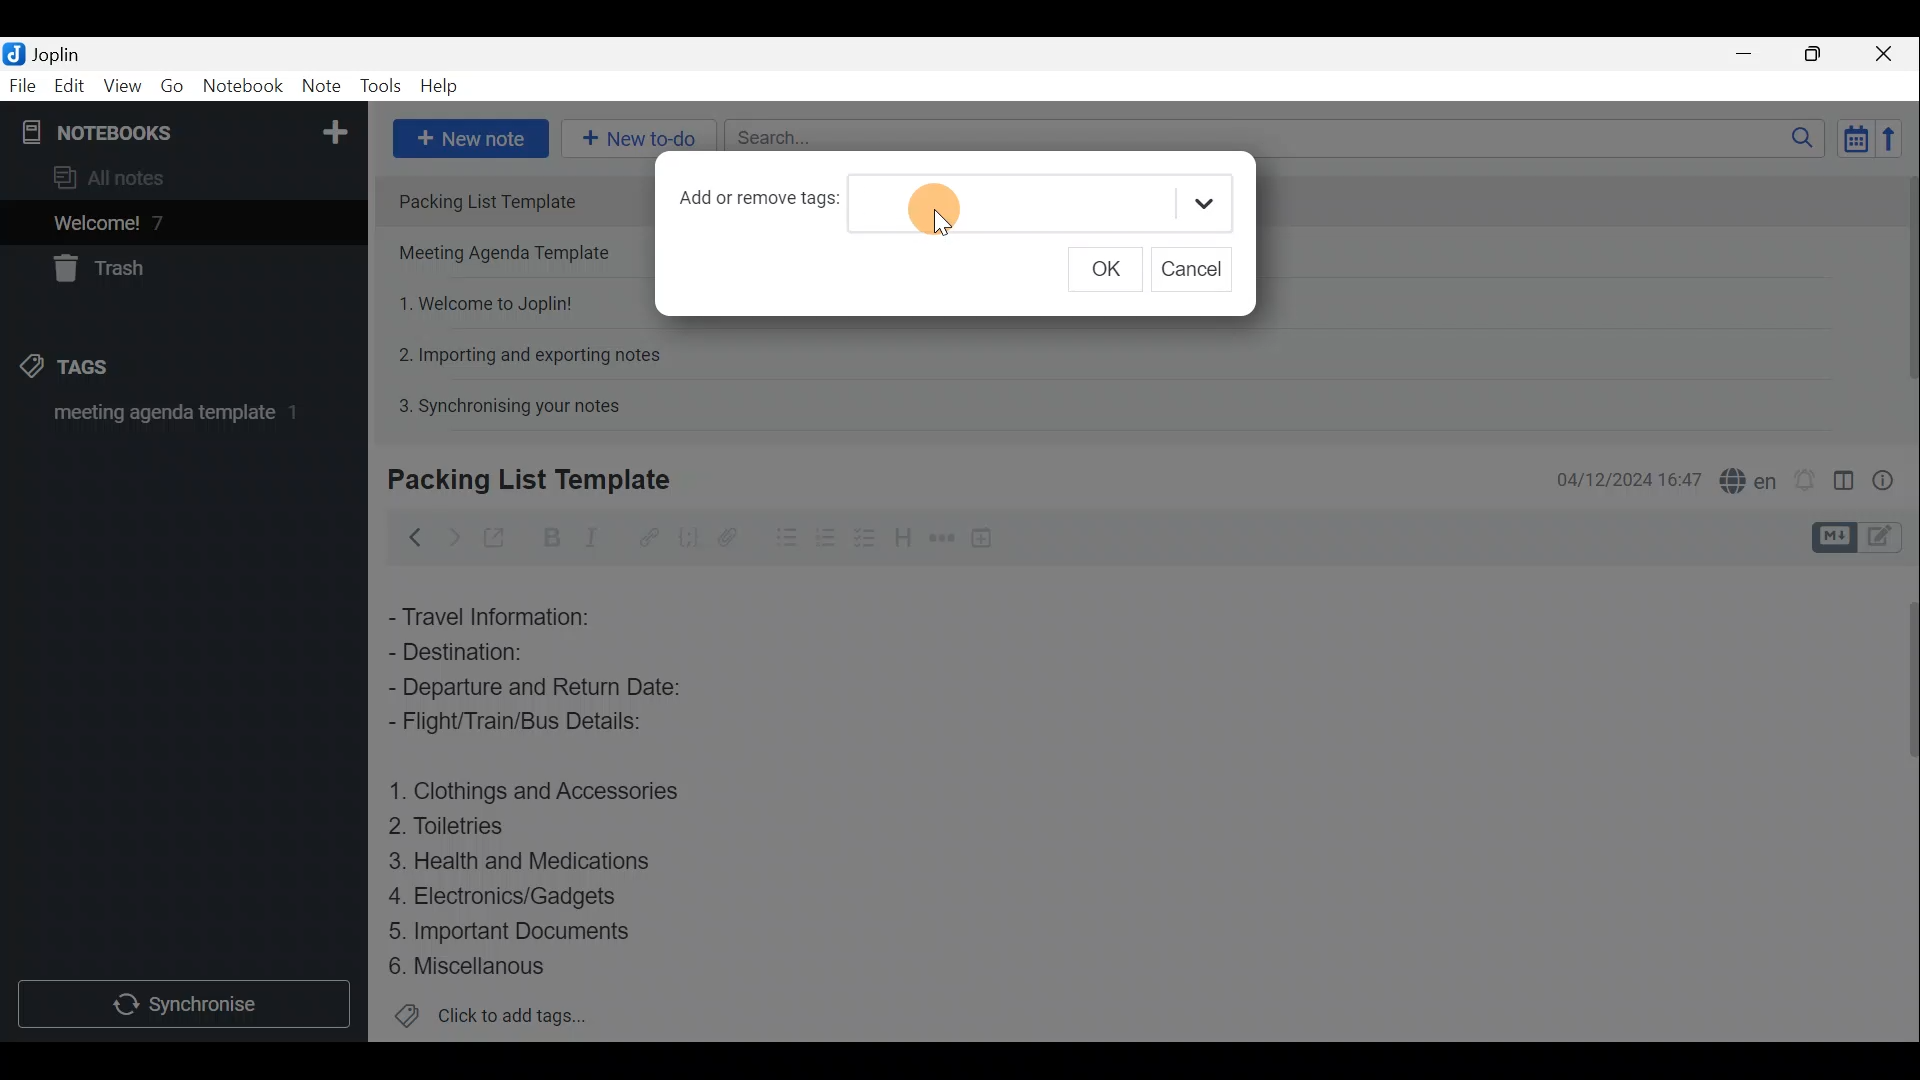 The height and width of the screenshot is (1080, 1920). What do you see at coordinates (532, 862) in the screenshot?
I see `Health and Medications` at bounding box center [532, 862].